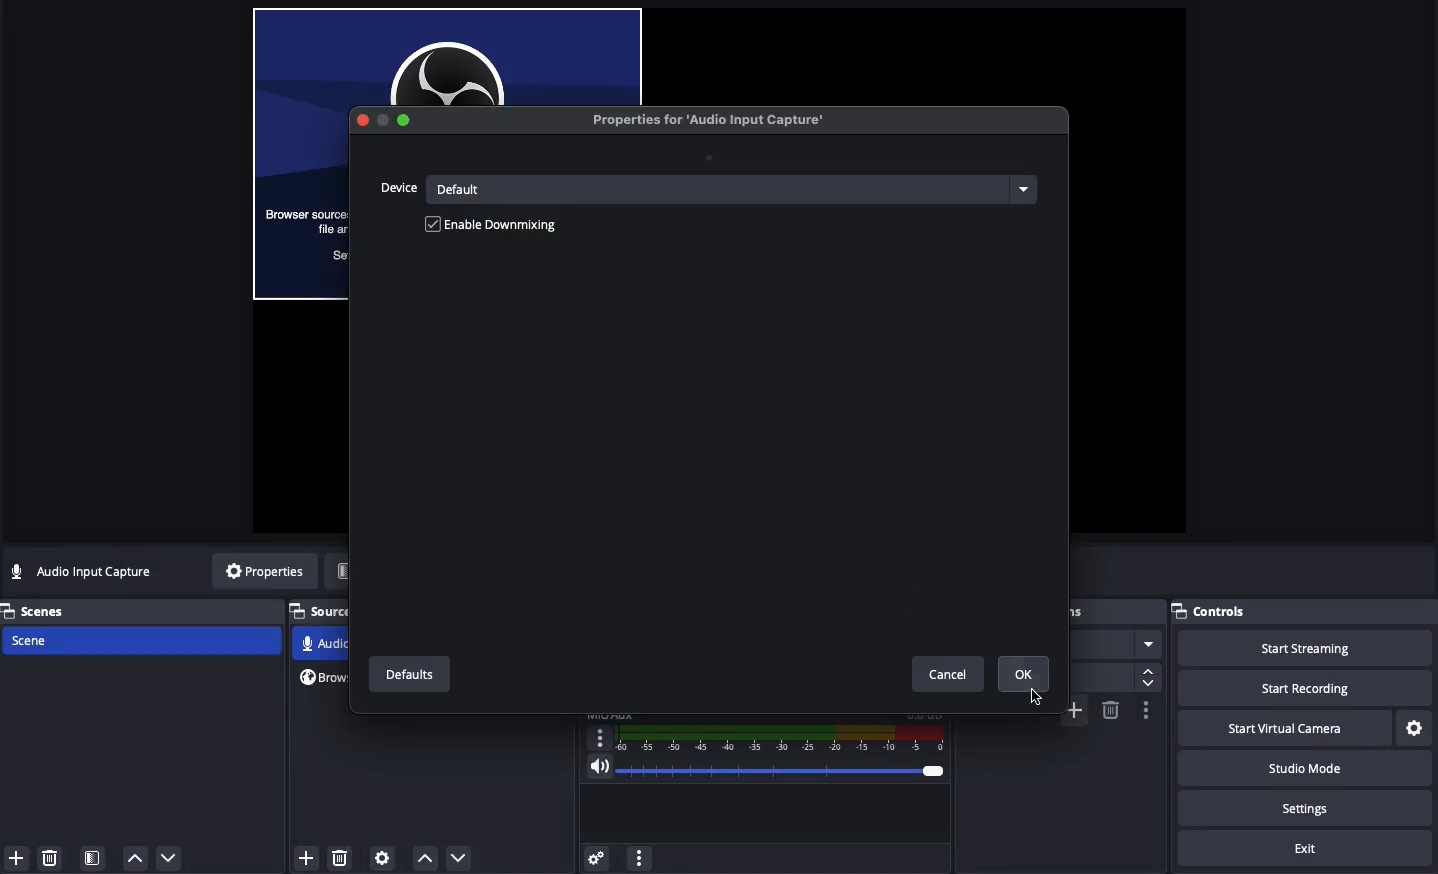 The height and width of the screenshot is (874, 1438). Describe the element at coordinates (322, 613) in the screenshot. I see `Sources` at that location.